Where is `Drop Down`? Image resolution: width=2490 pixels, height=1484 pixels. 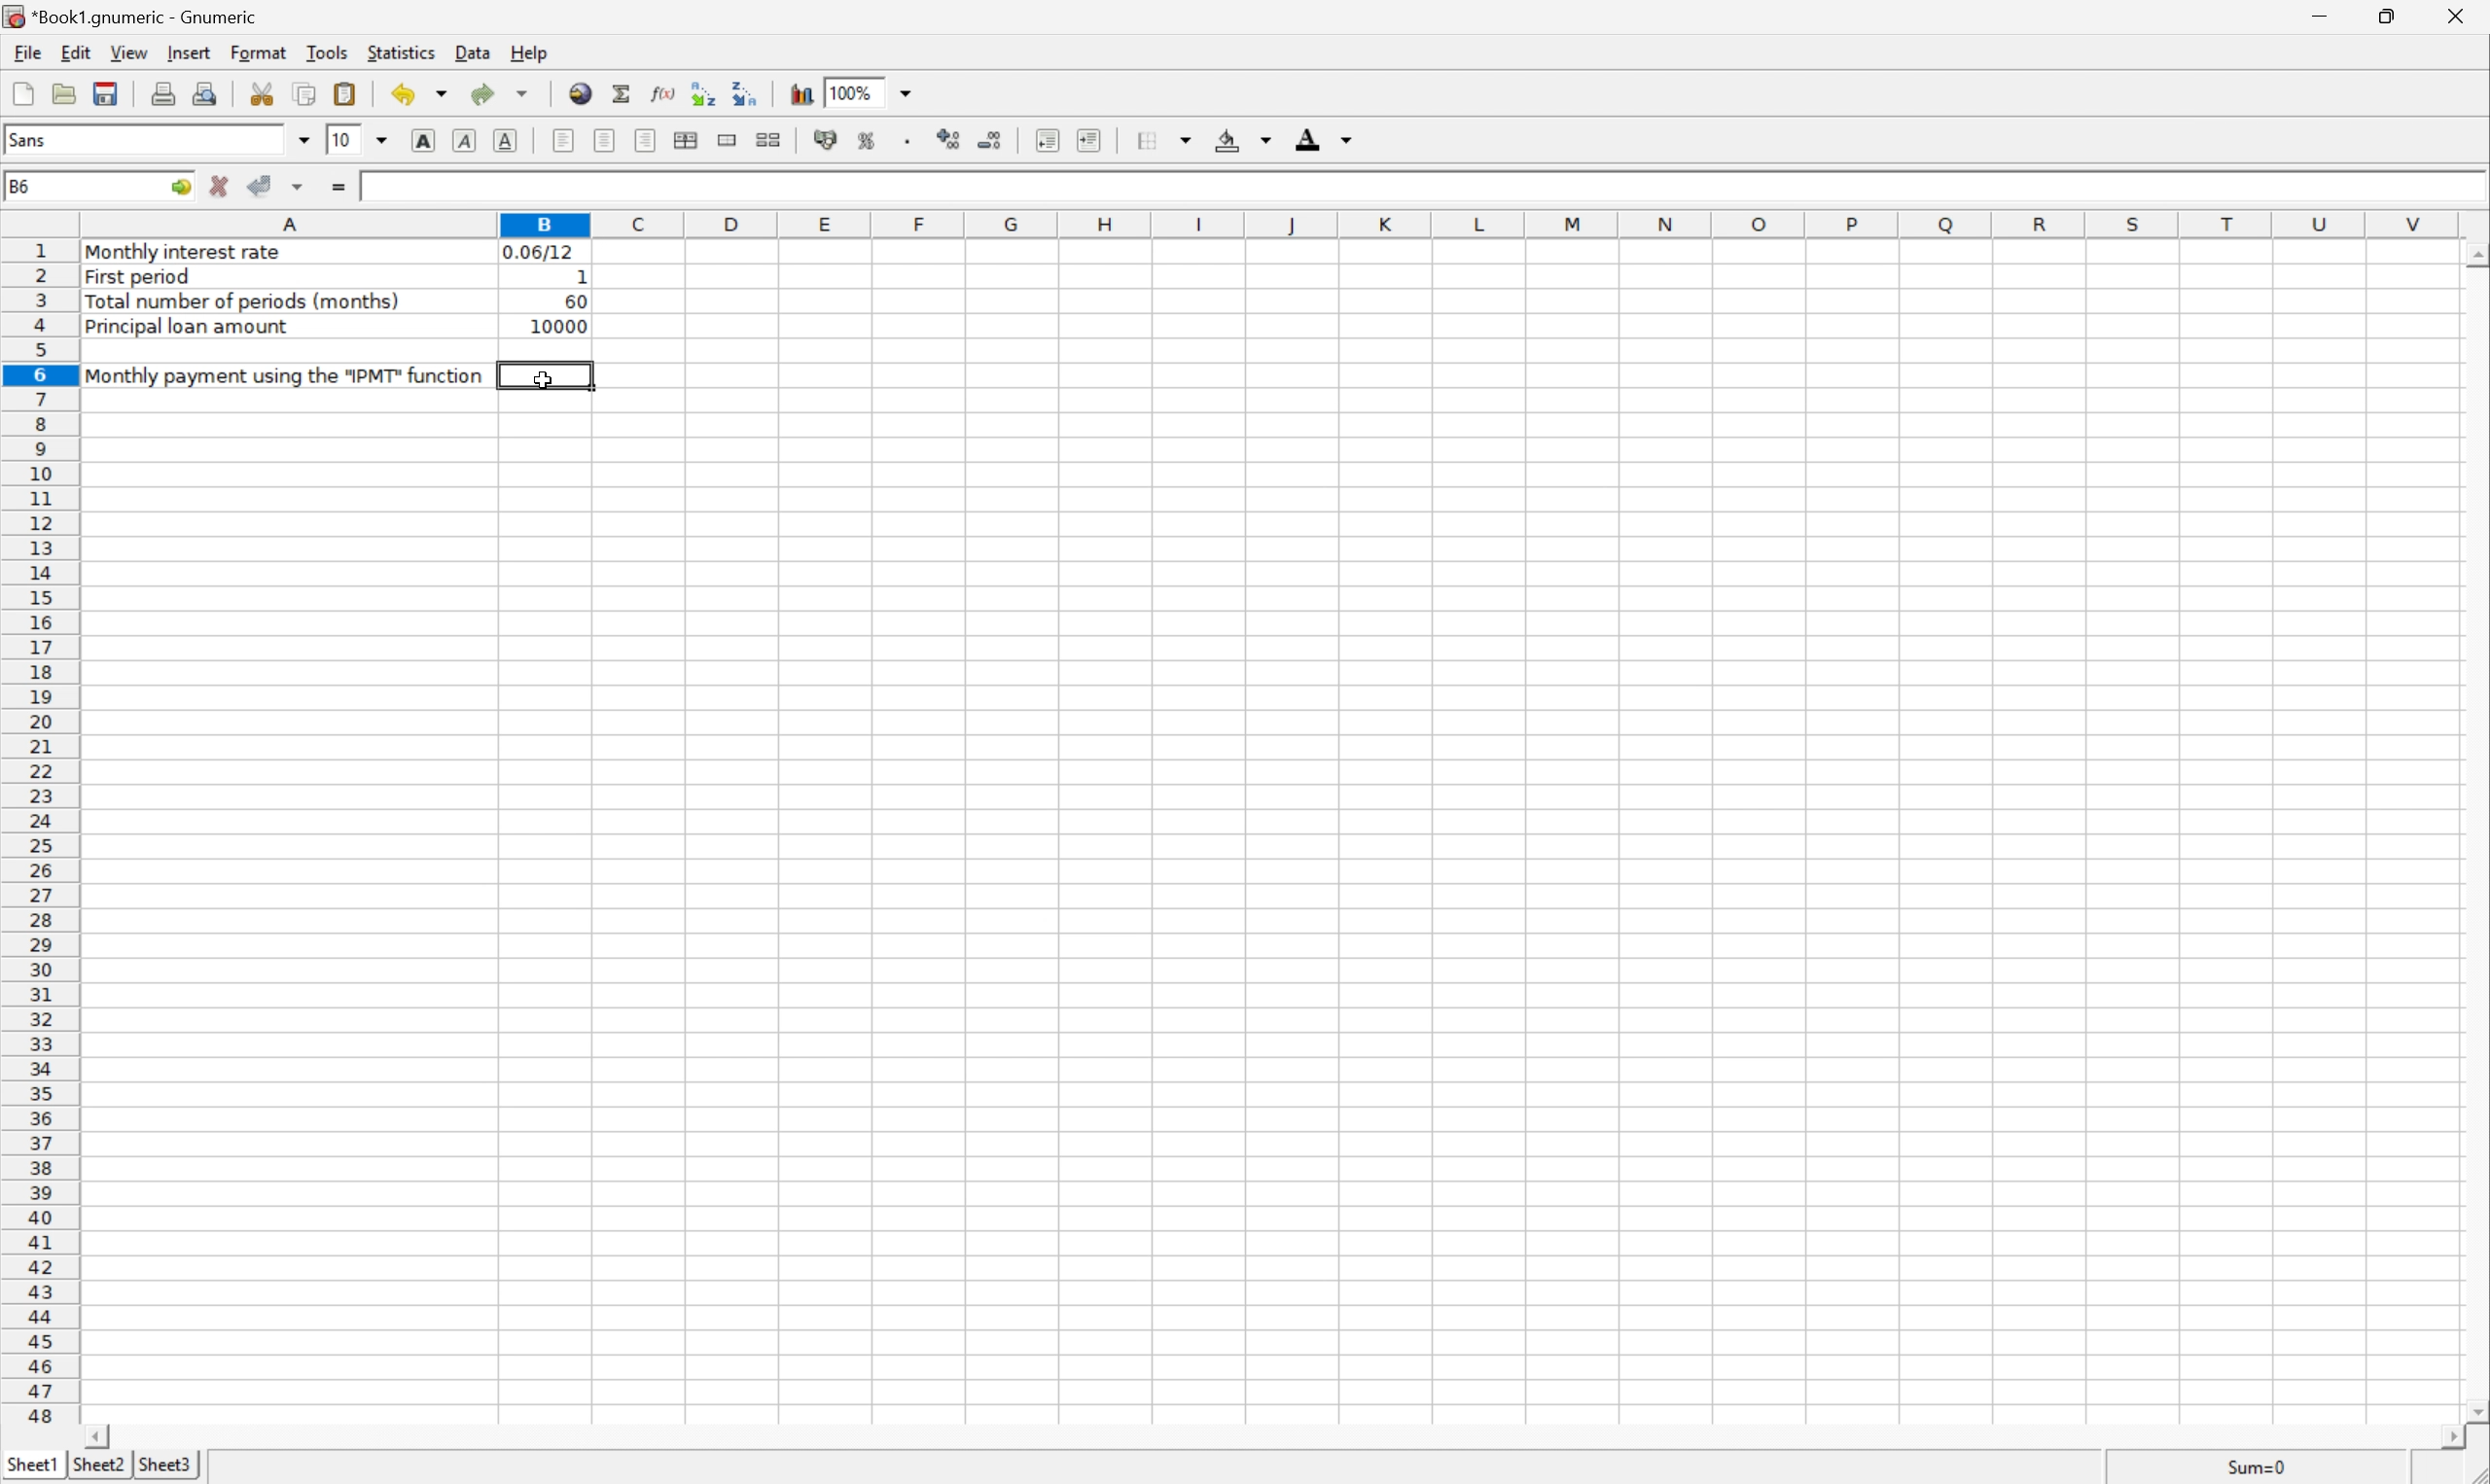
Drop Down is located at coordinates (909, 92).